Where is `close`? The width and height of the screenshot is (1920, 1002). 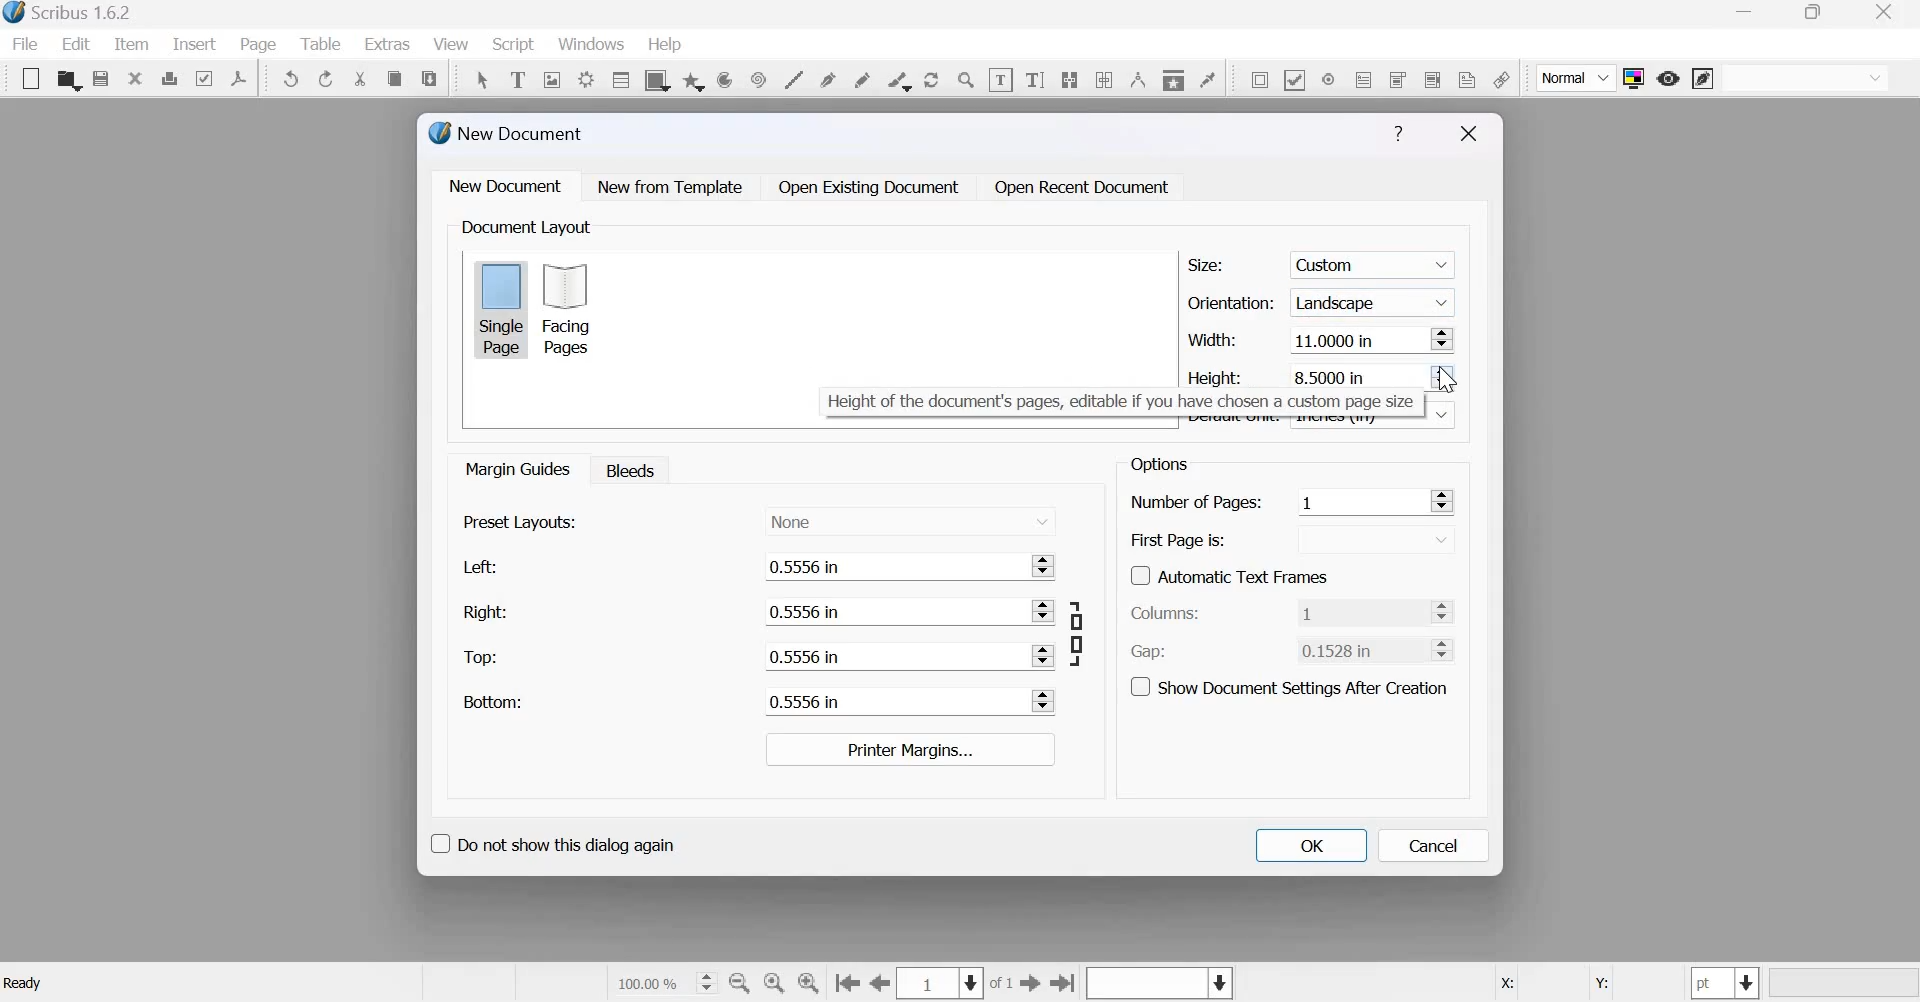
close is located at coordinates (135, 77).